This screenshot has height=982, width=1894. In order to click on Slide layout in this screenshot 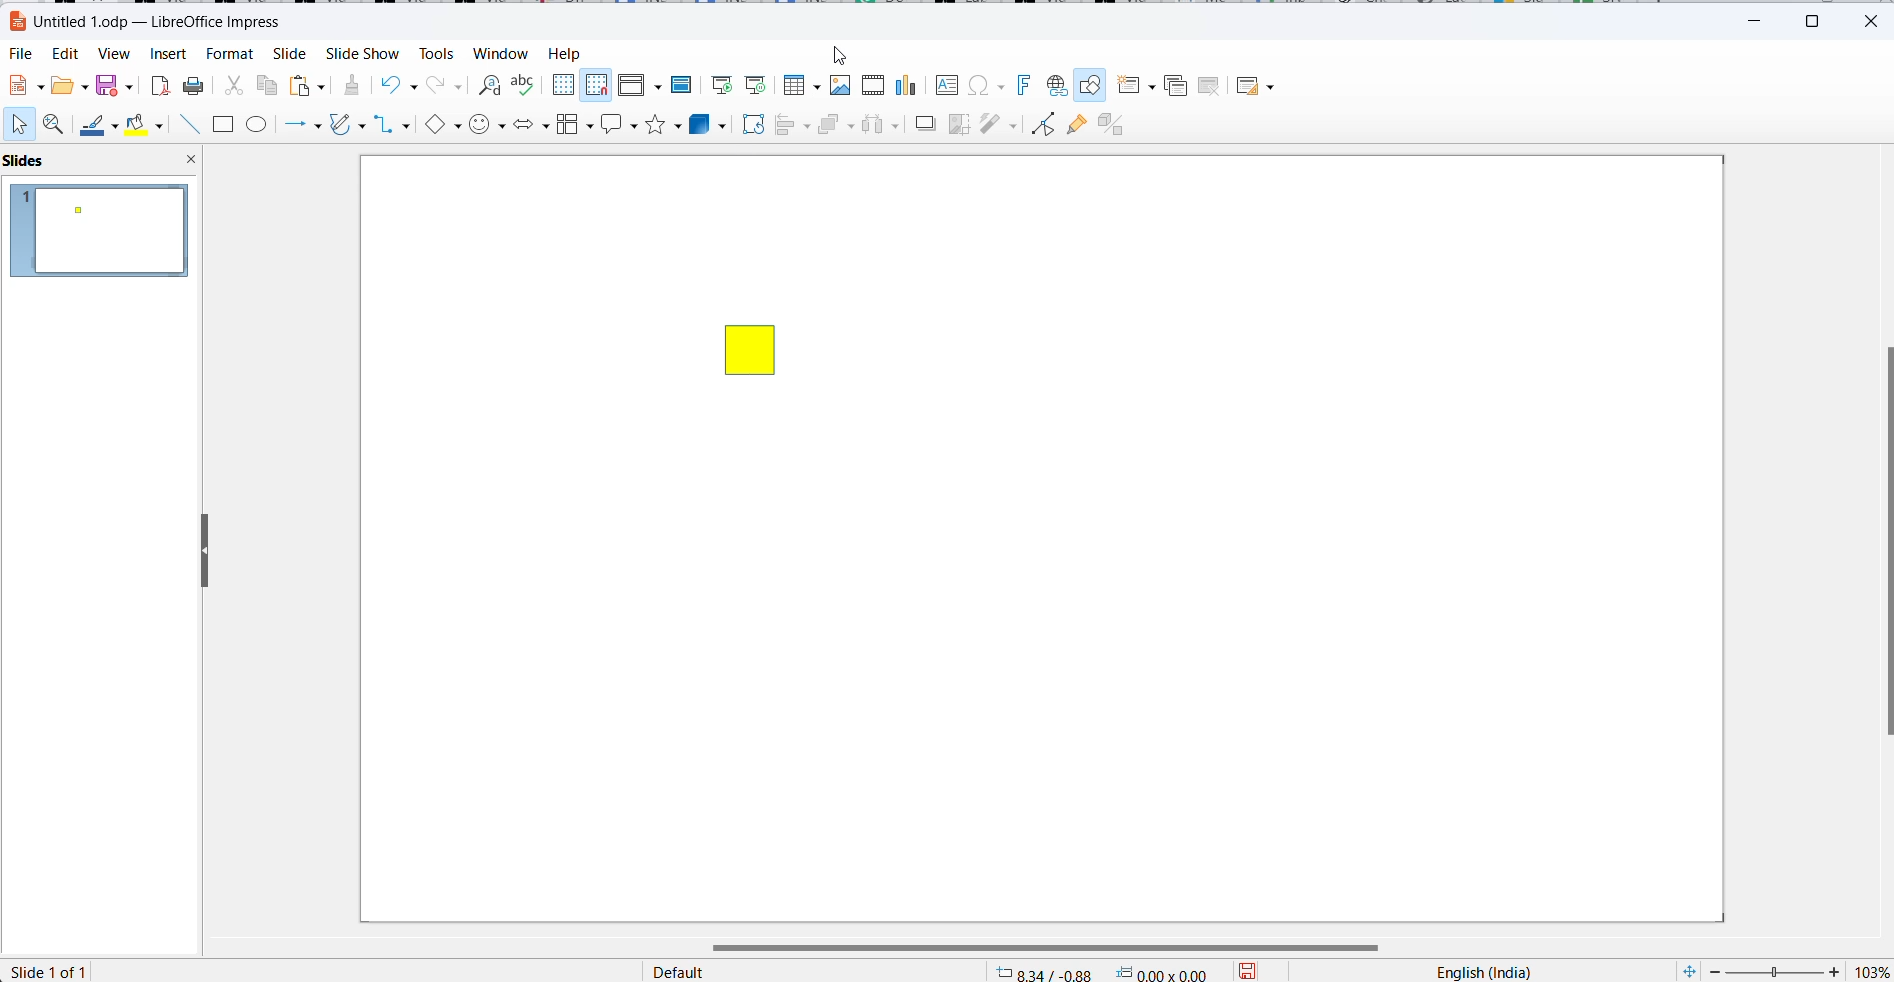, I will do `click(1259, 86)`.